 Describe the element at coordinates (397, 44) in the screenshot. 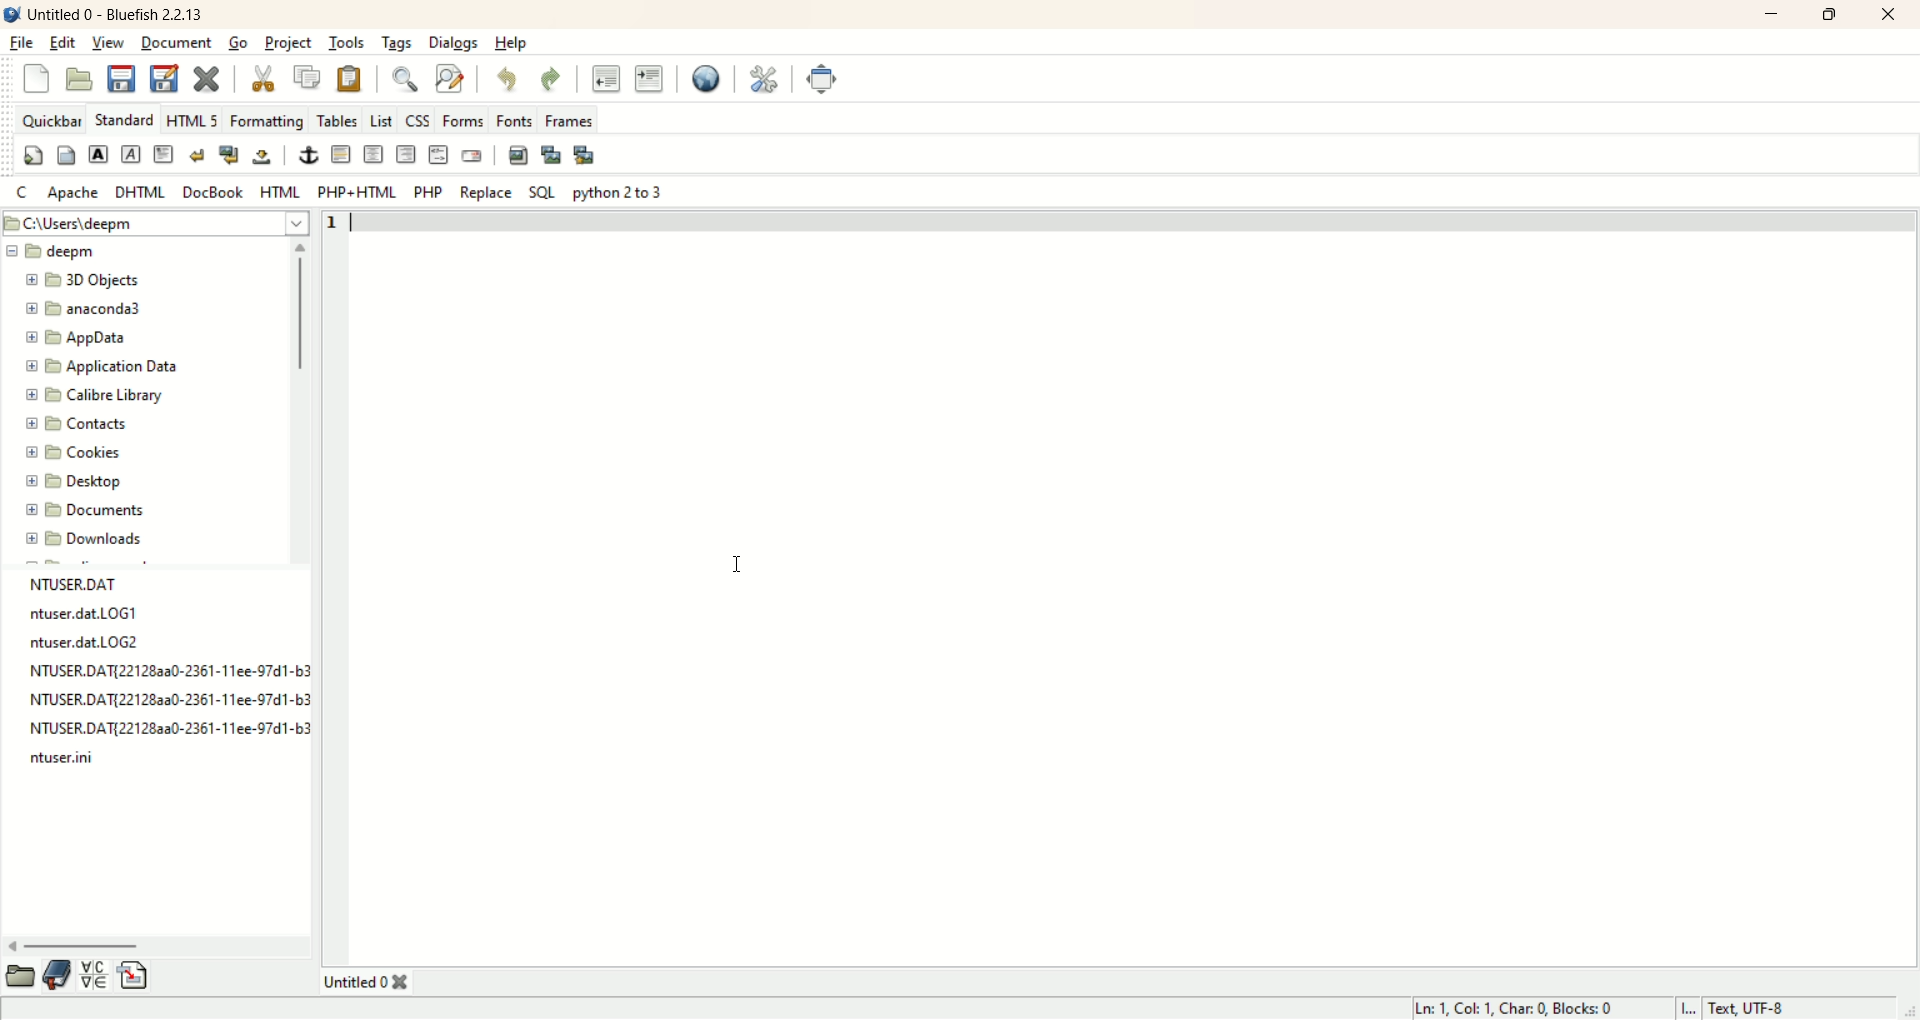

I see `tags` at that location.